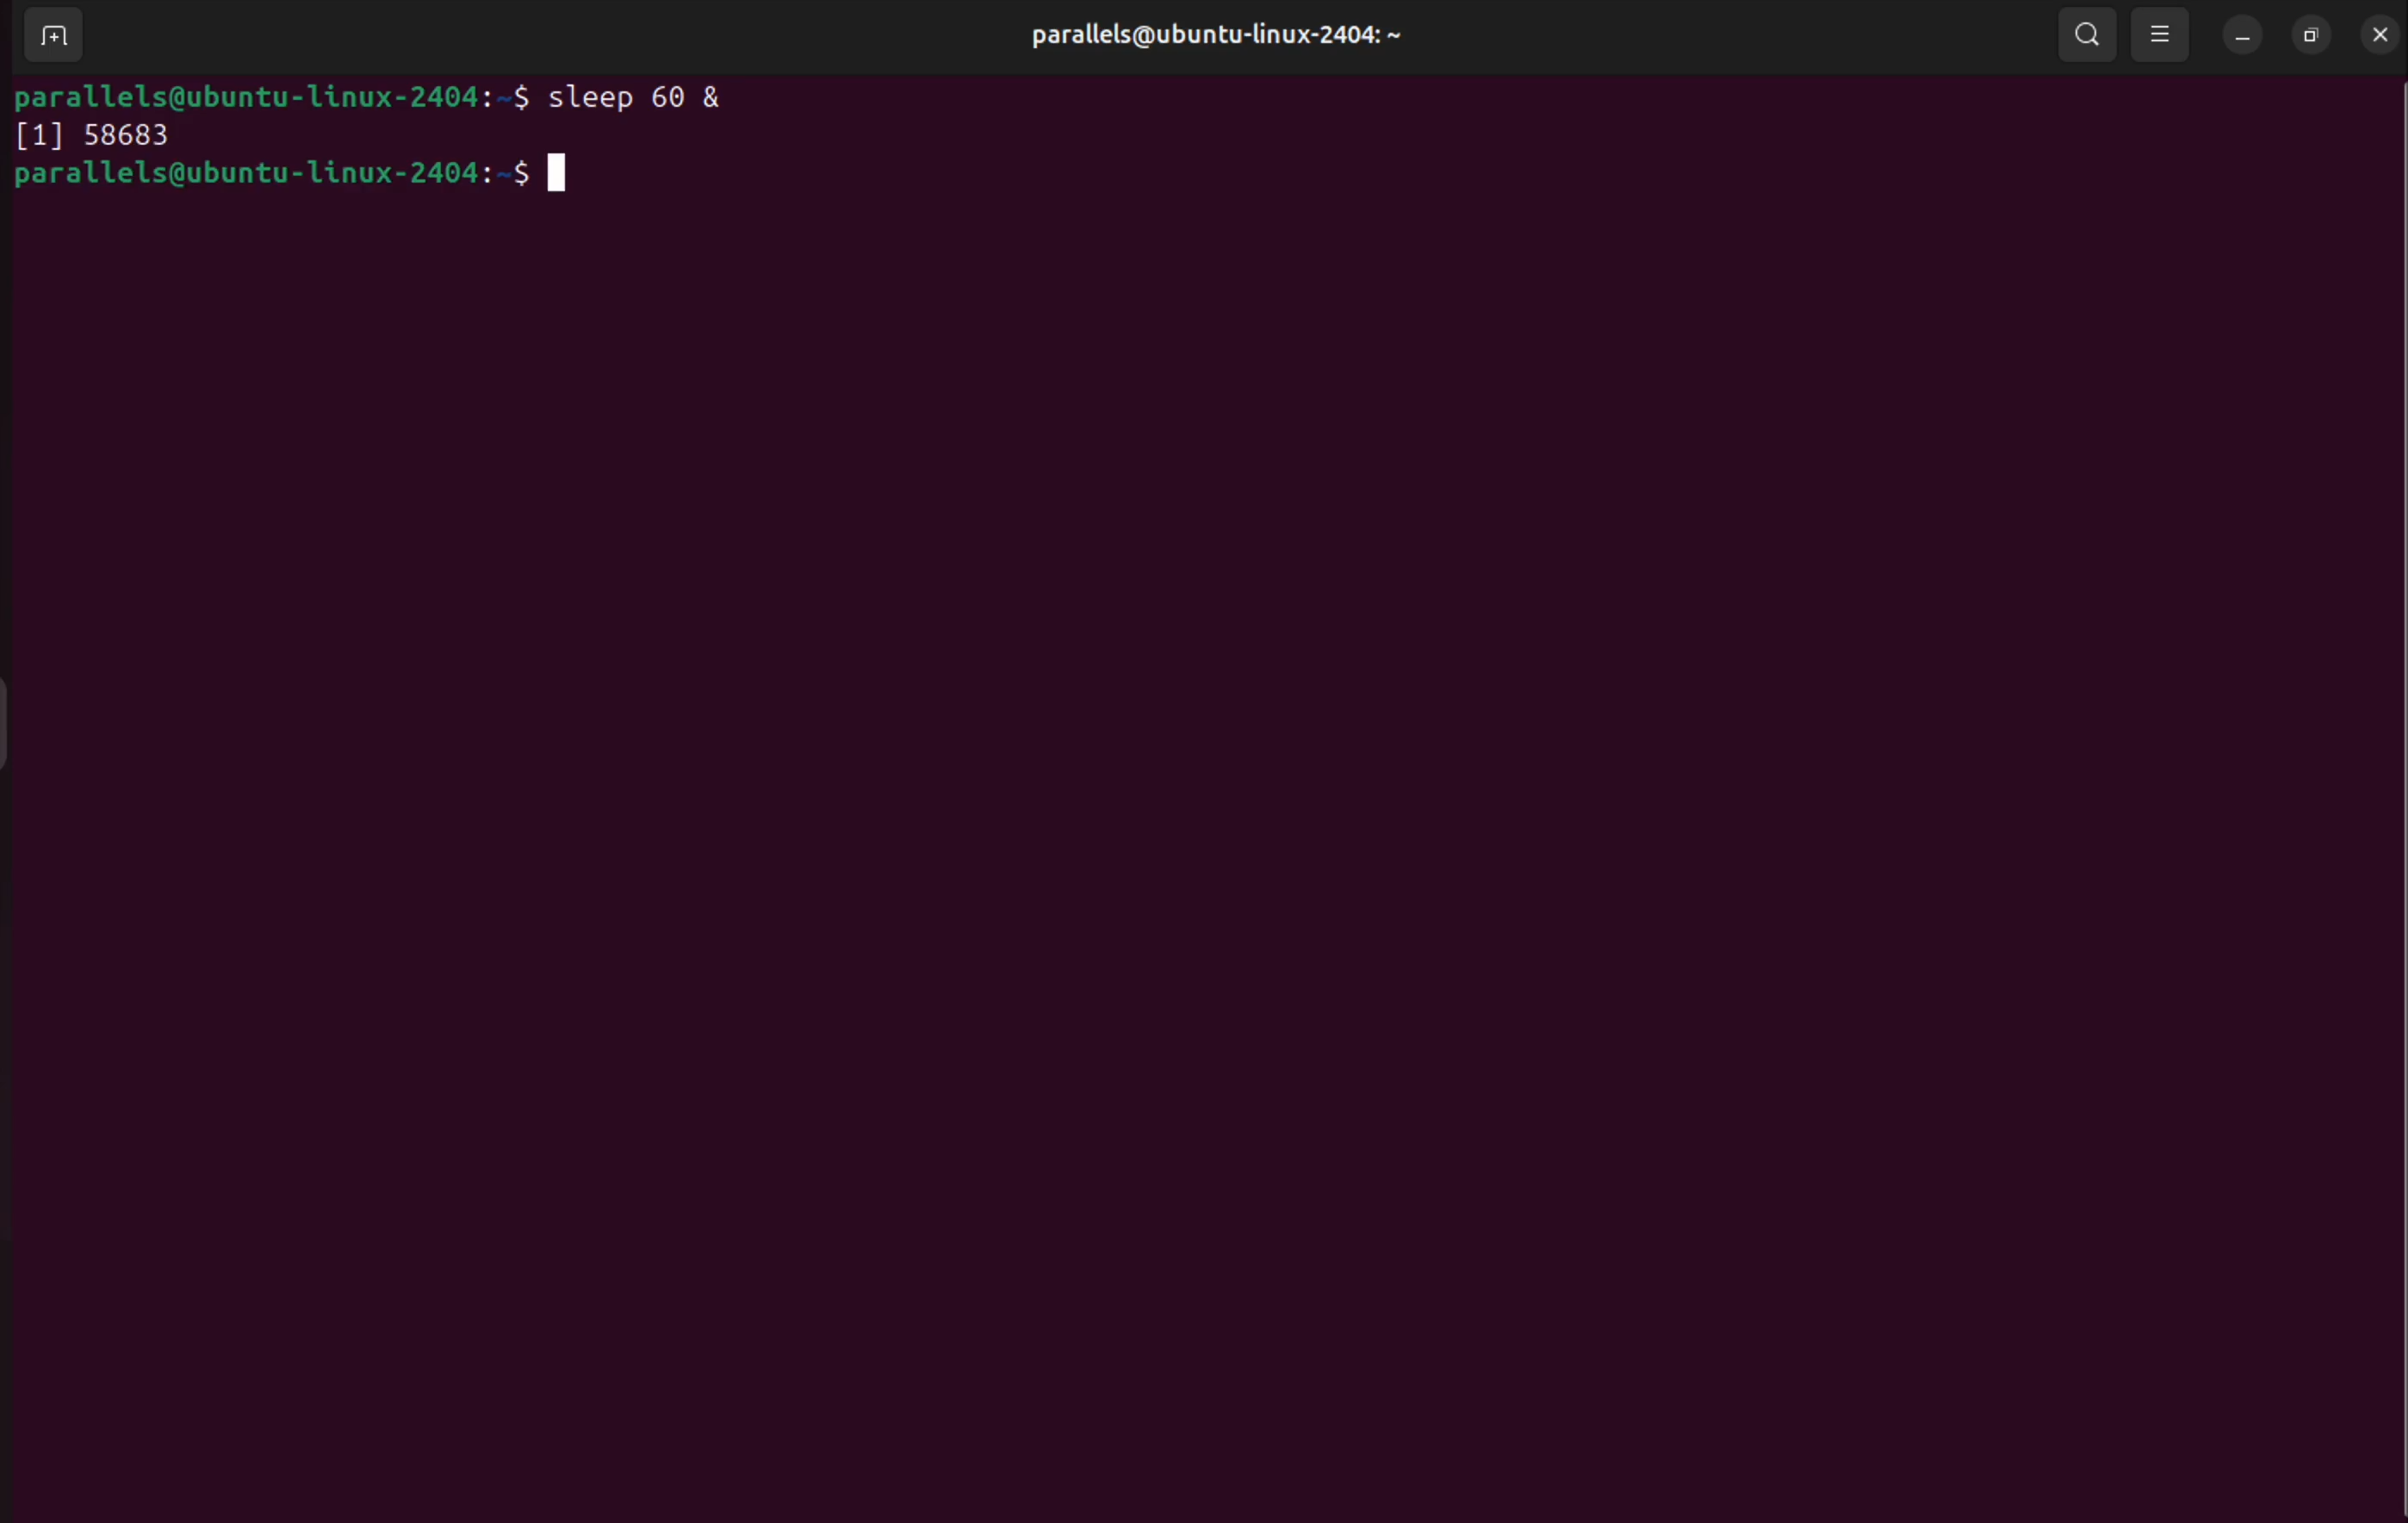 The image size is (2408, 1523). I want to click on parallels@ubuntu-linux-2404: ~, so click(1209, 36).